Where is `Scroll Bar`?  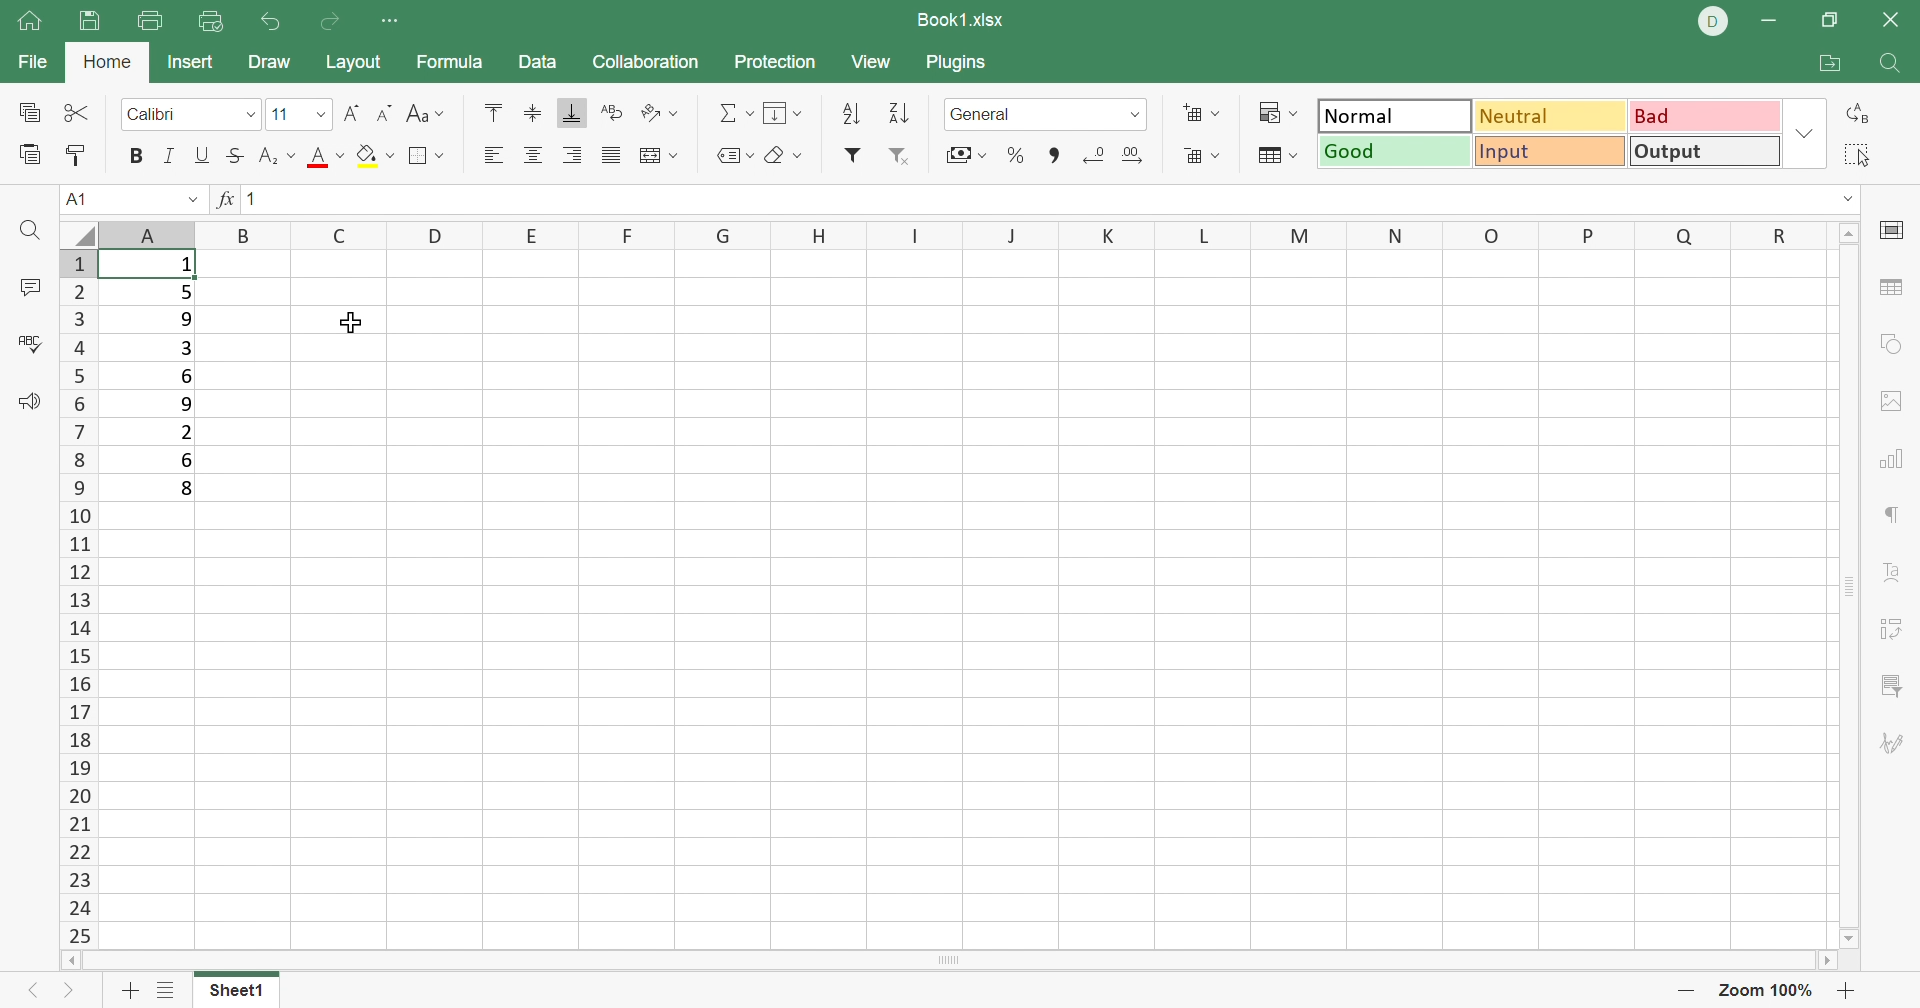 Scroll Bar is located at coordinates (1851, 586).